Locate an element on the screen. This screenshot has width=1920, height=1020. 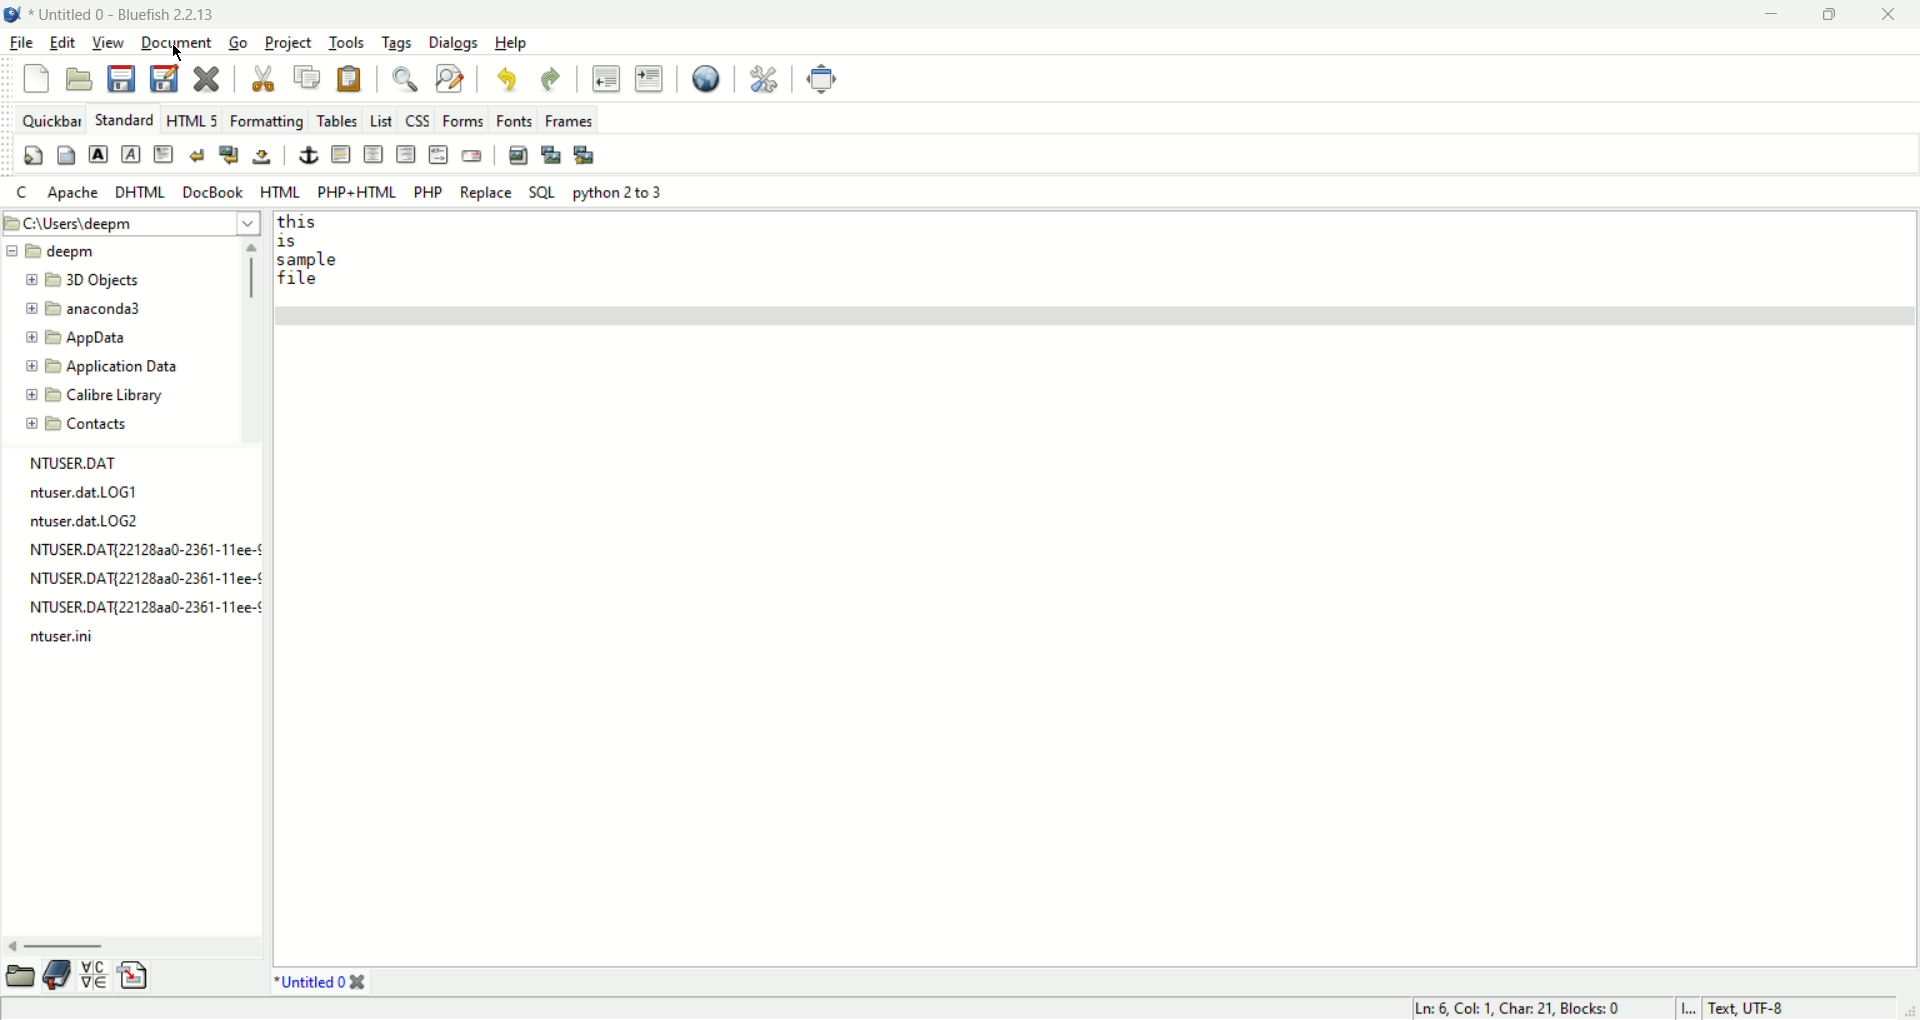
DocBOOK is located at coordinates (214, 191).